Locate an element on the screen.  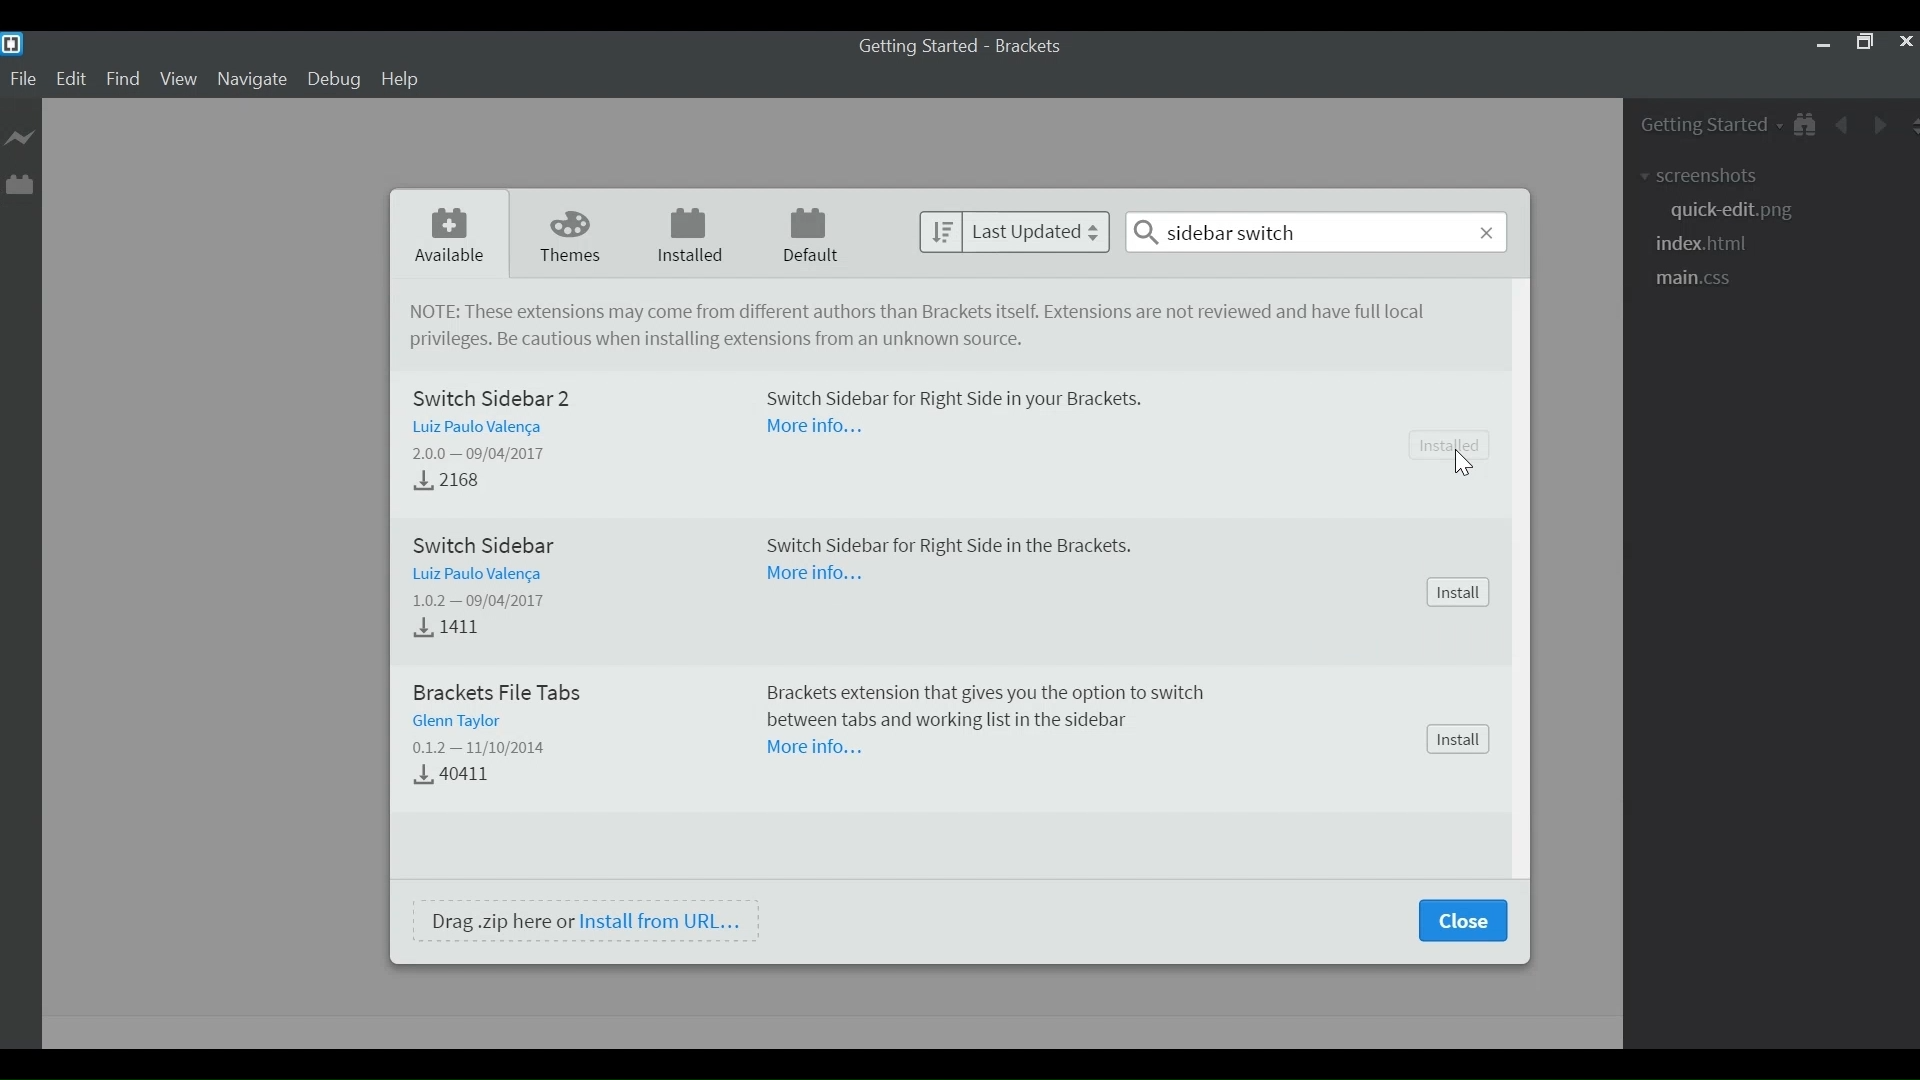
Help is located at coordinates (401, 80).